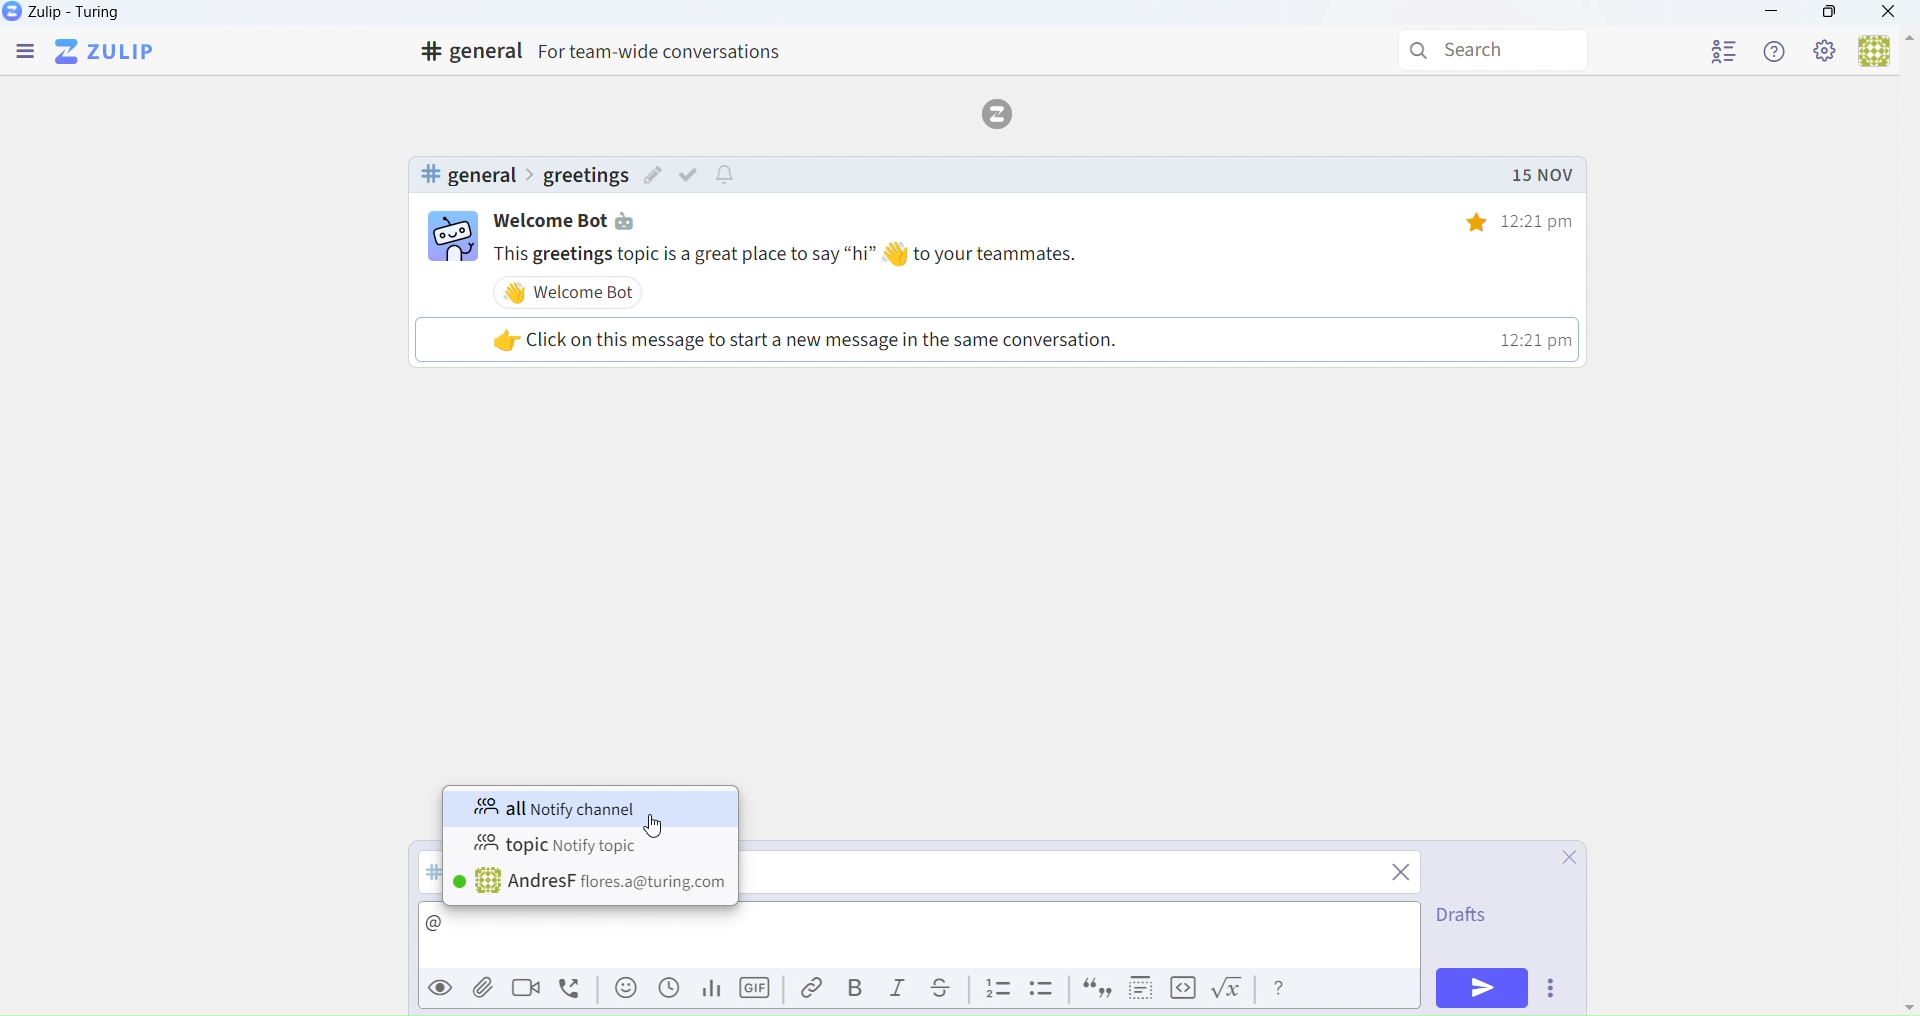 The width and height of the screenshot is (1920, 1016). Describe the element at coordinates (578, 221) in the screenshot. I see `bot name` at that location.